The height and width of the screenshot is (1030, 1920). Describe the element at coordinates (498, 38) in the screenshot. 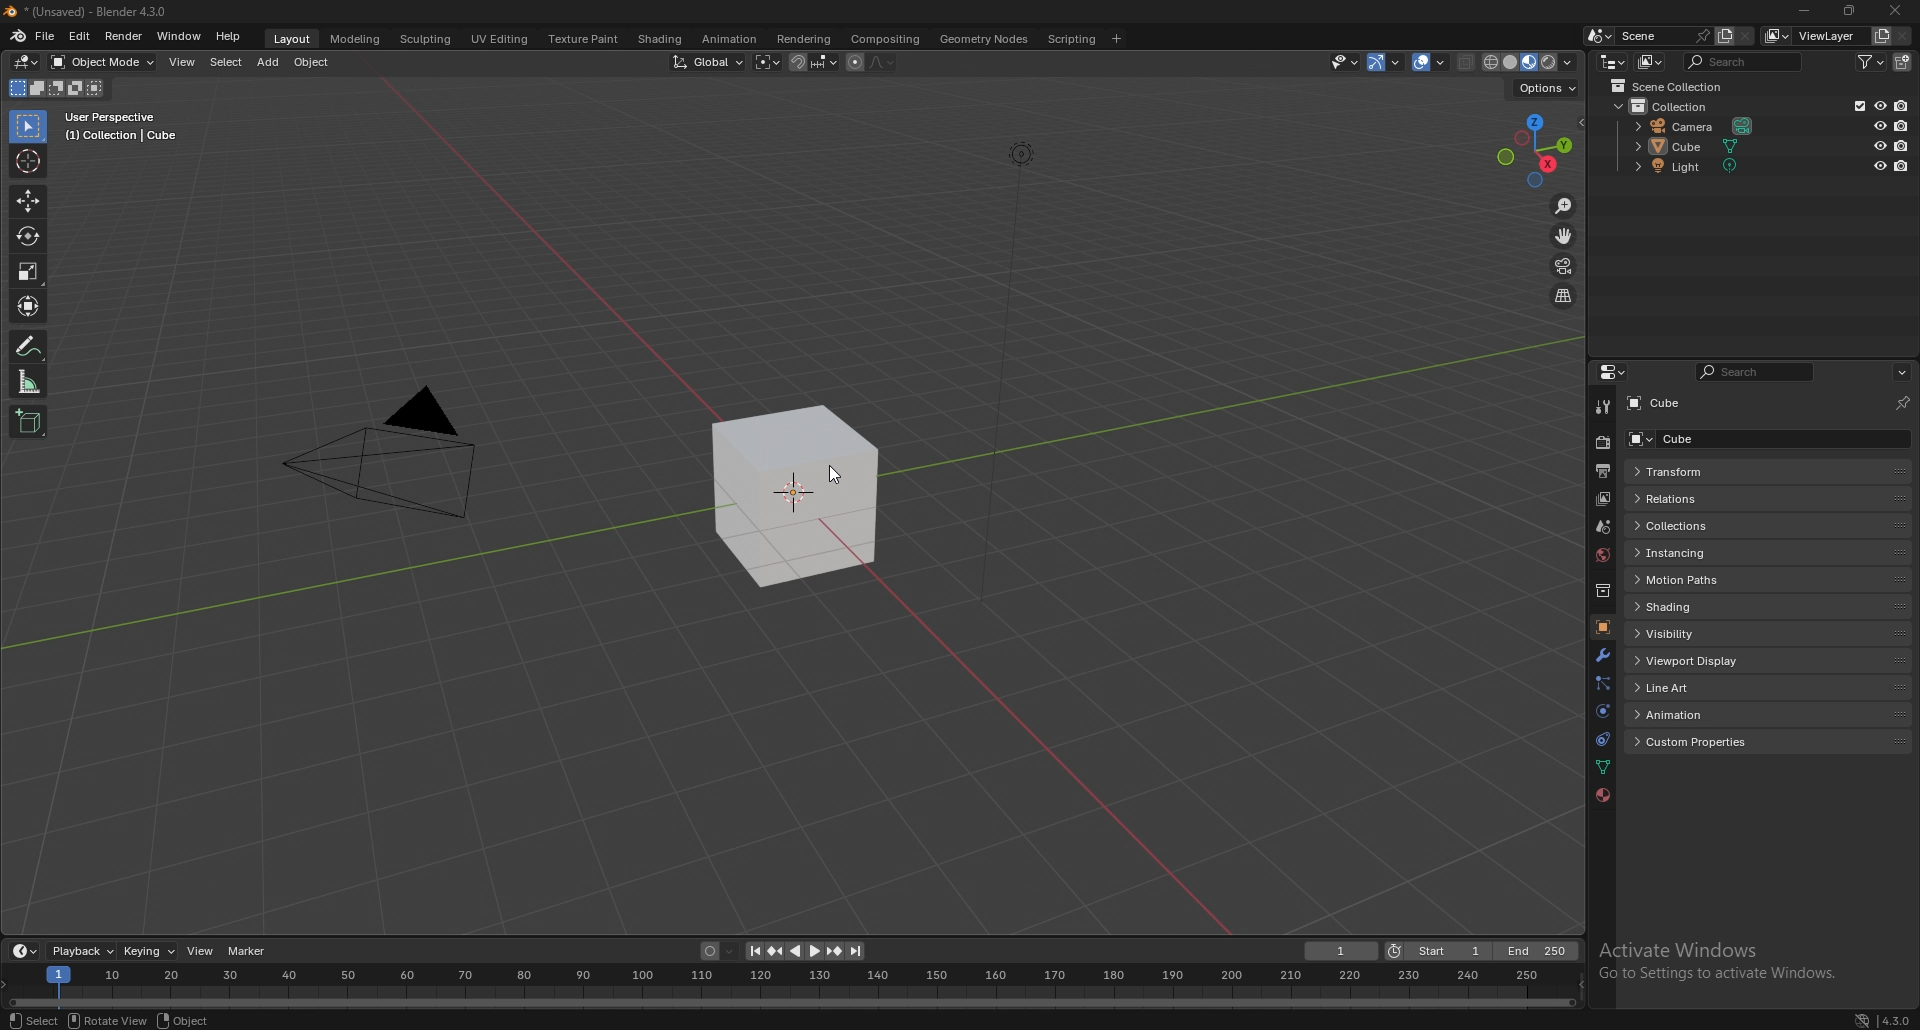

I see `uv editing` at that location.